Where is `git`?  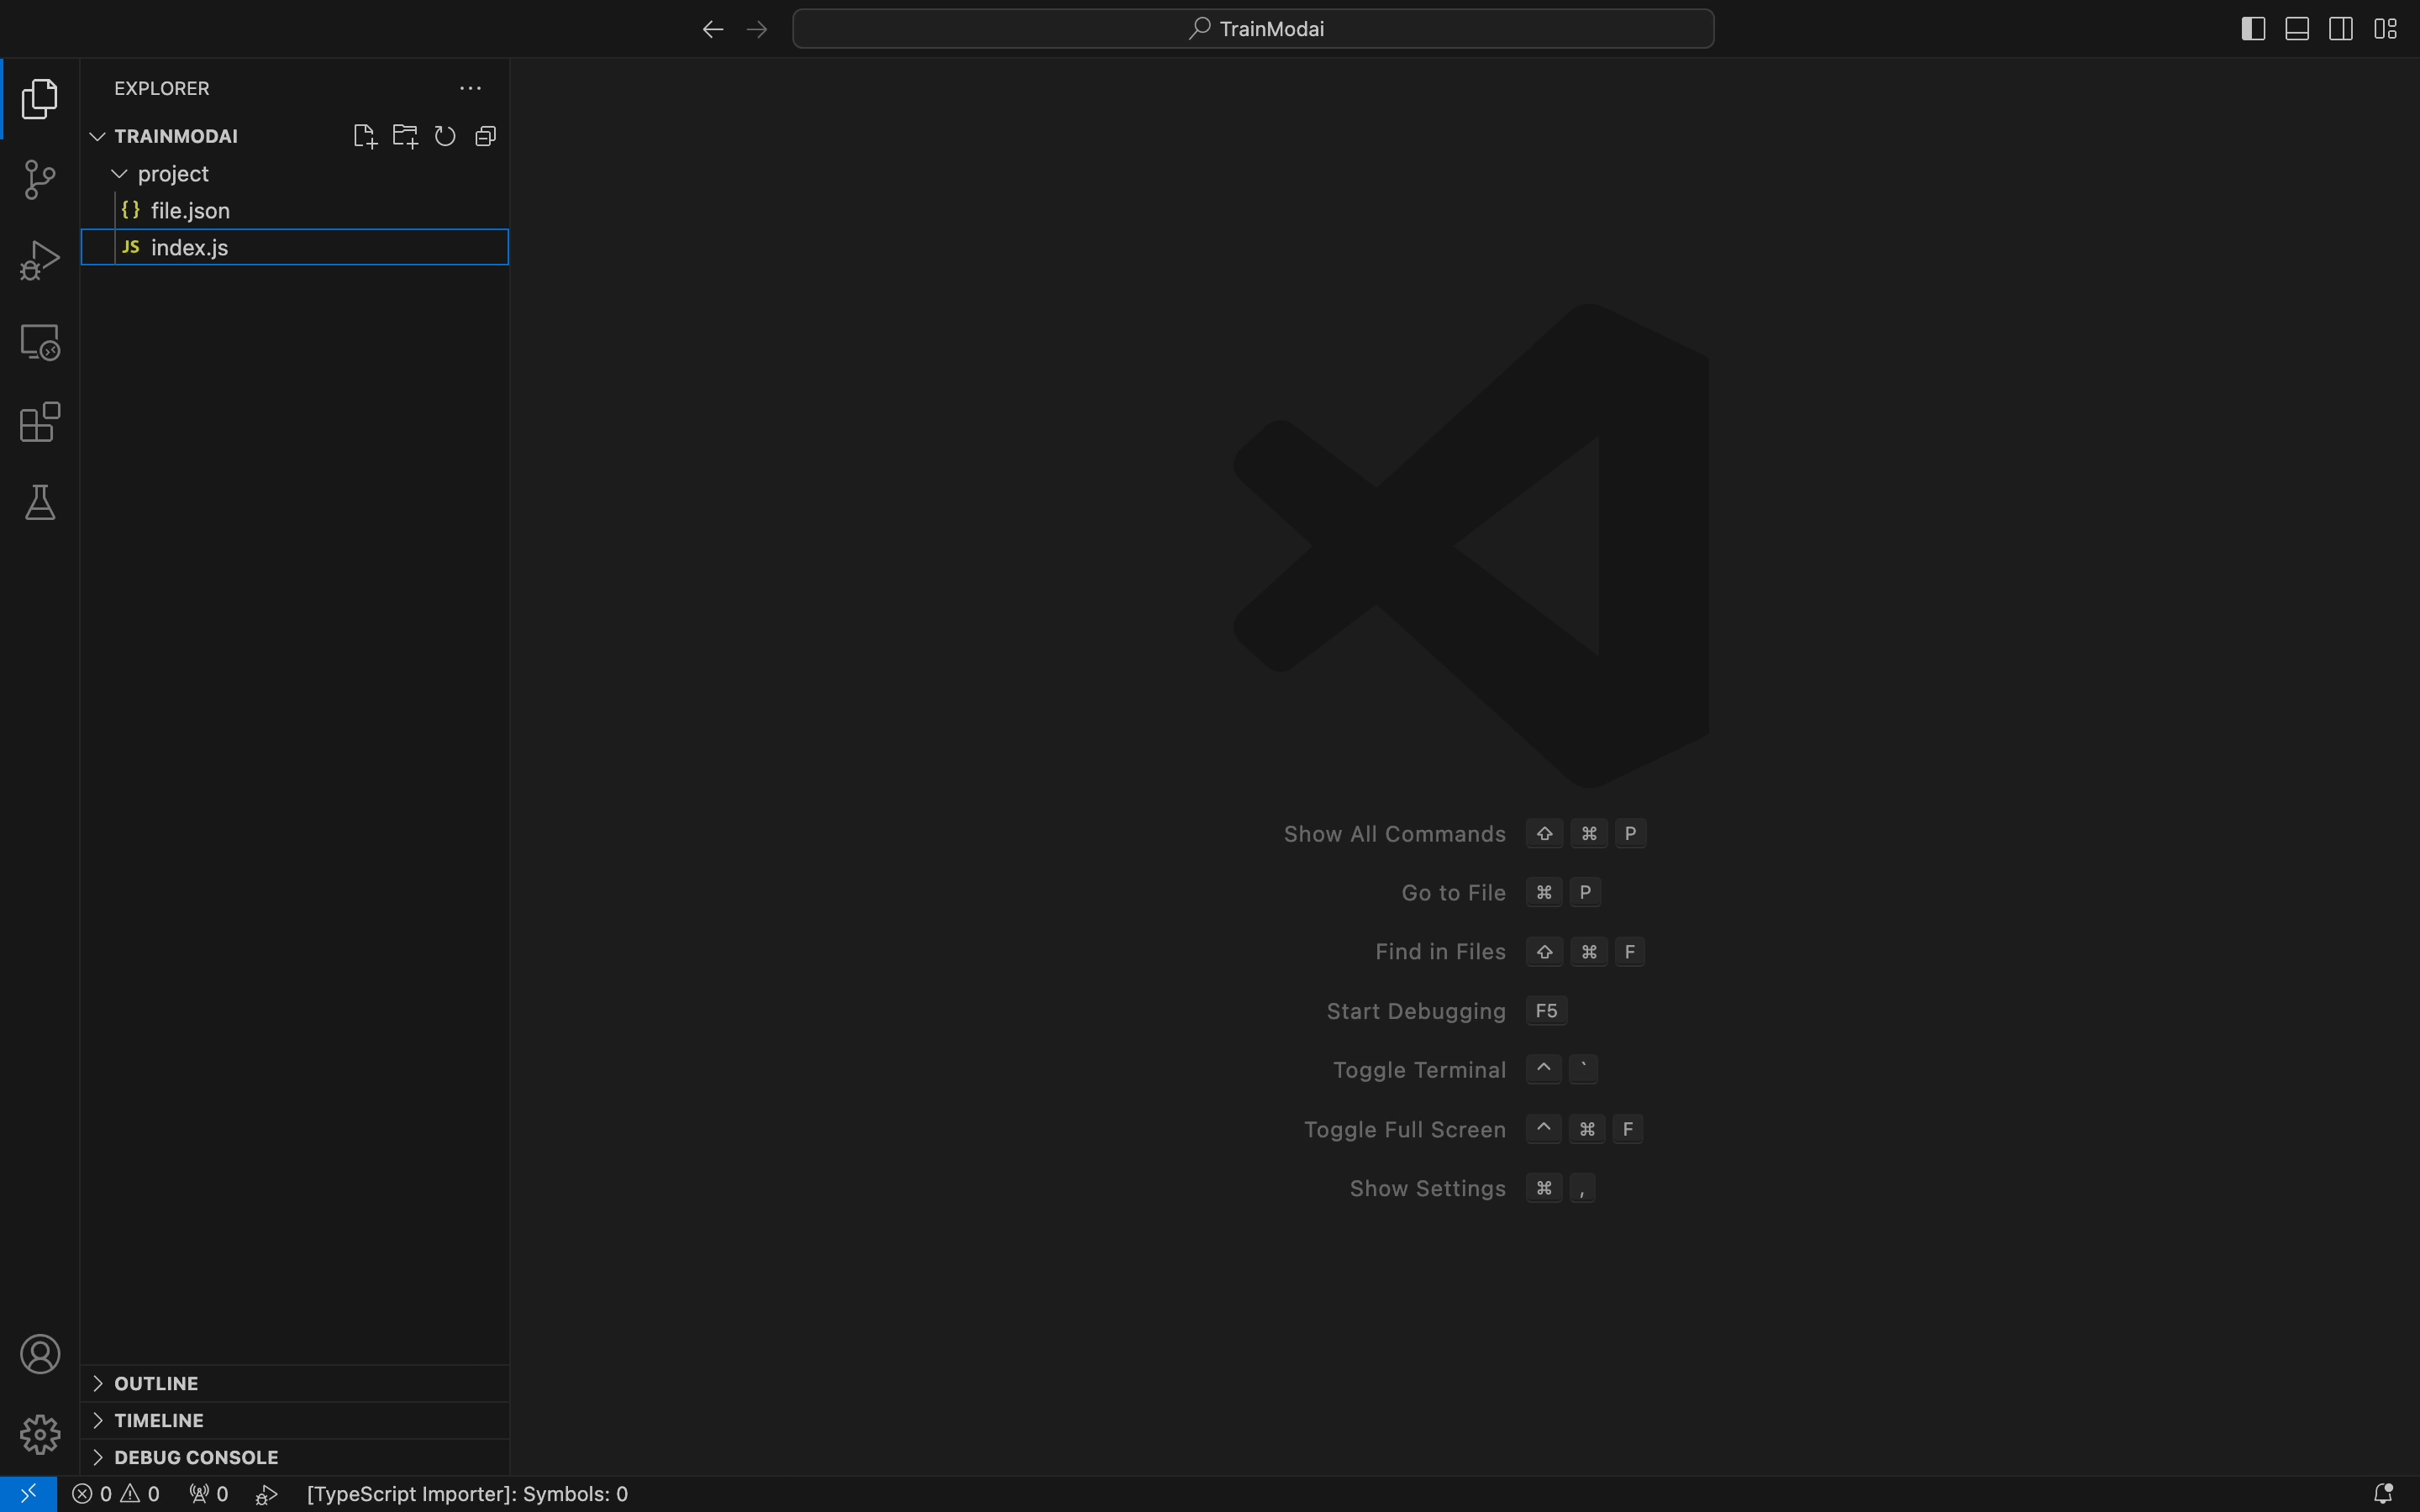 git is located at coordinates (44, 178).